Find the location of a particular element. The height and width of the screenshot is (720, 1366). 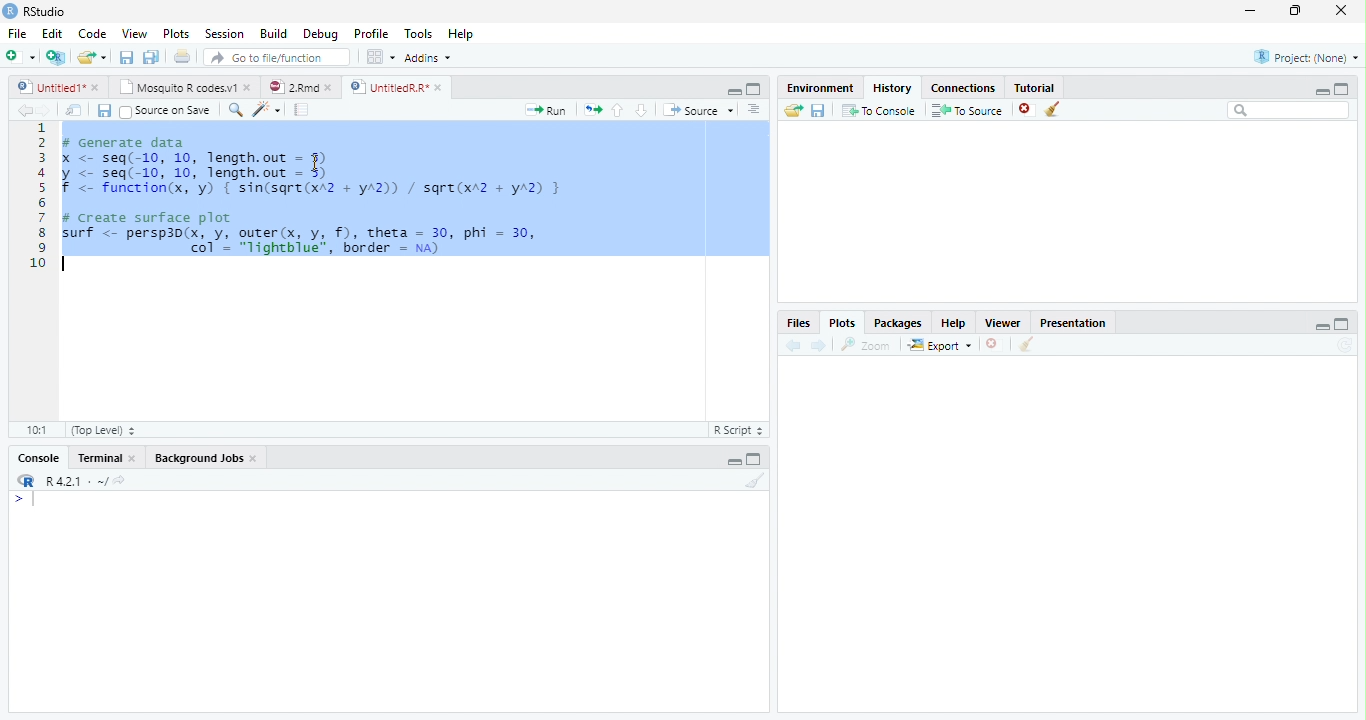

R Script is located at coordinates (741, 430).